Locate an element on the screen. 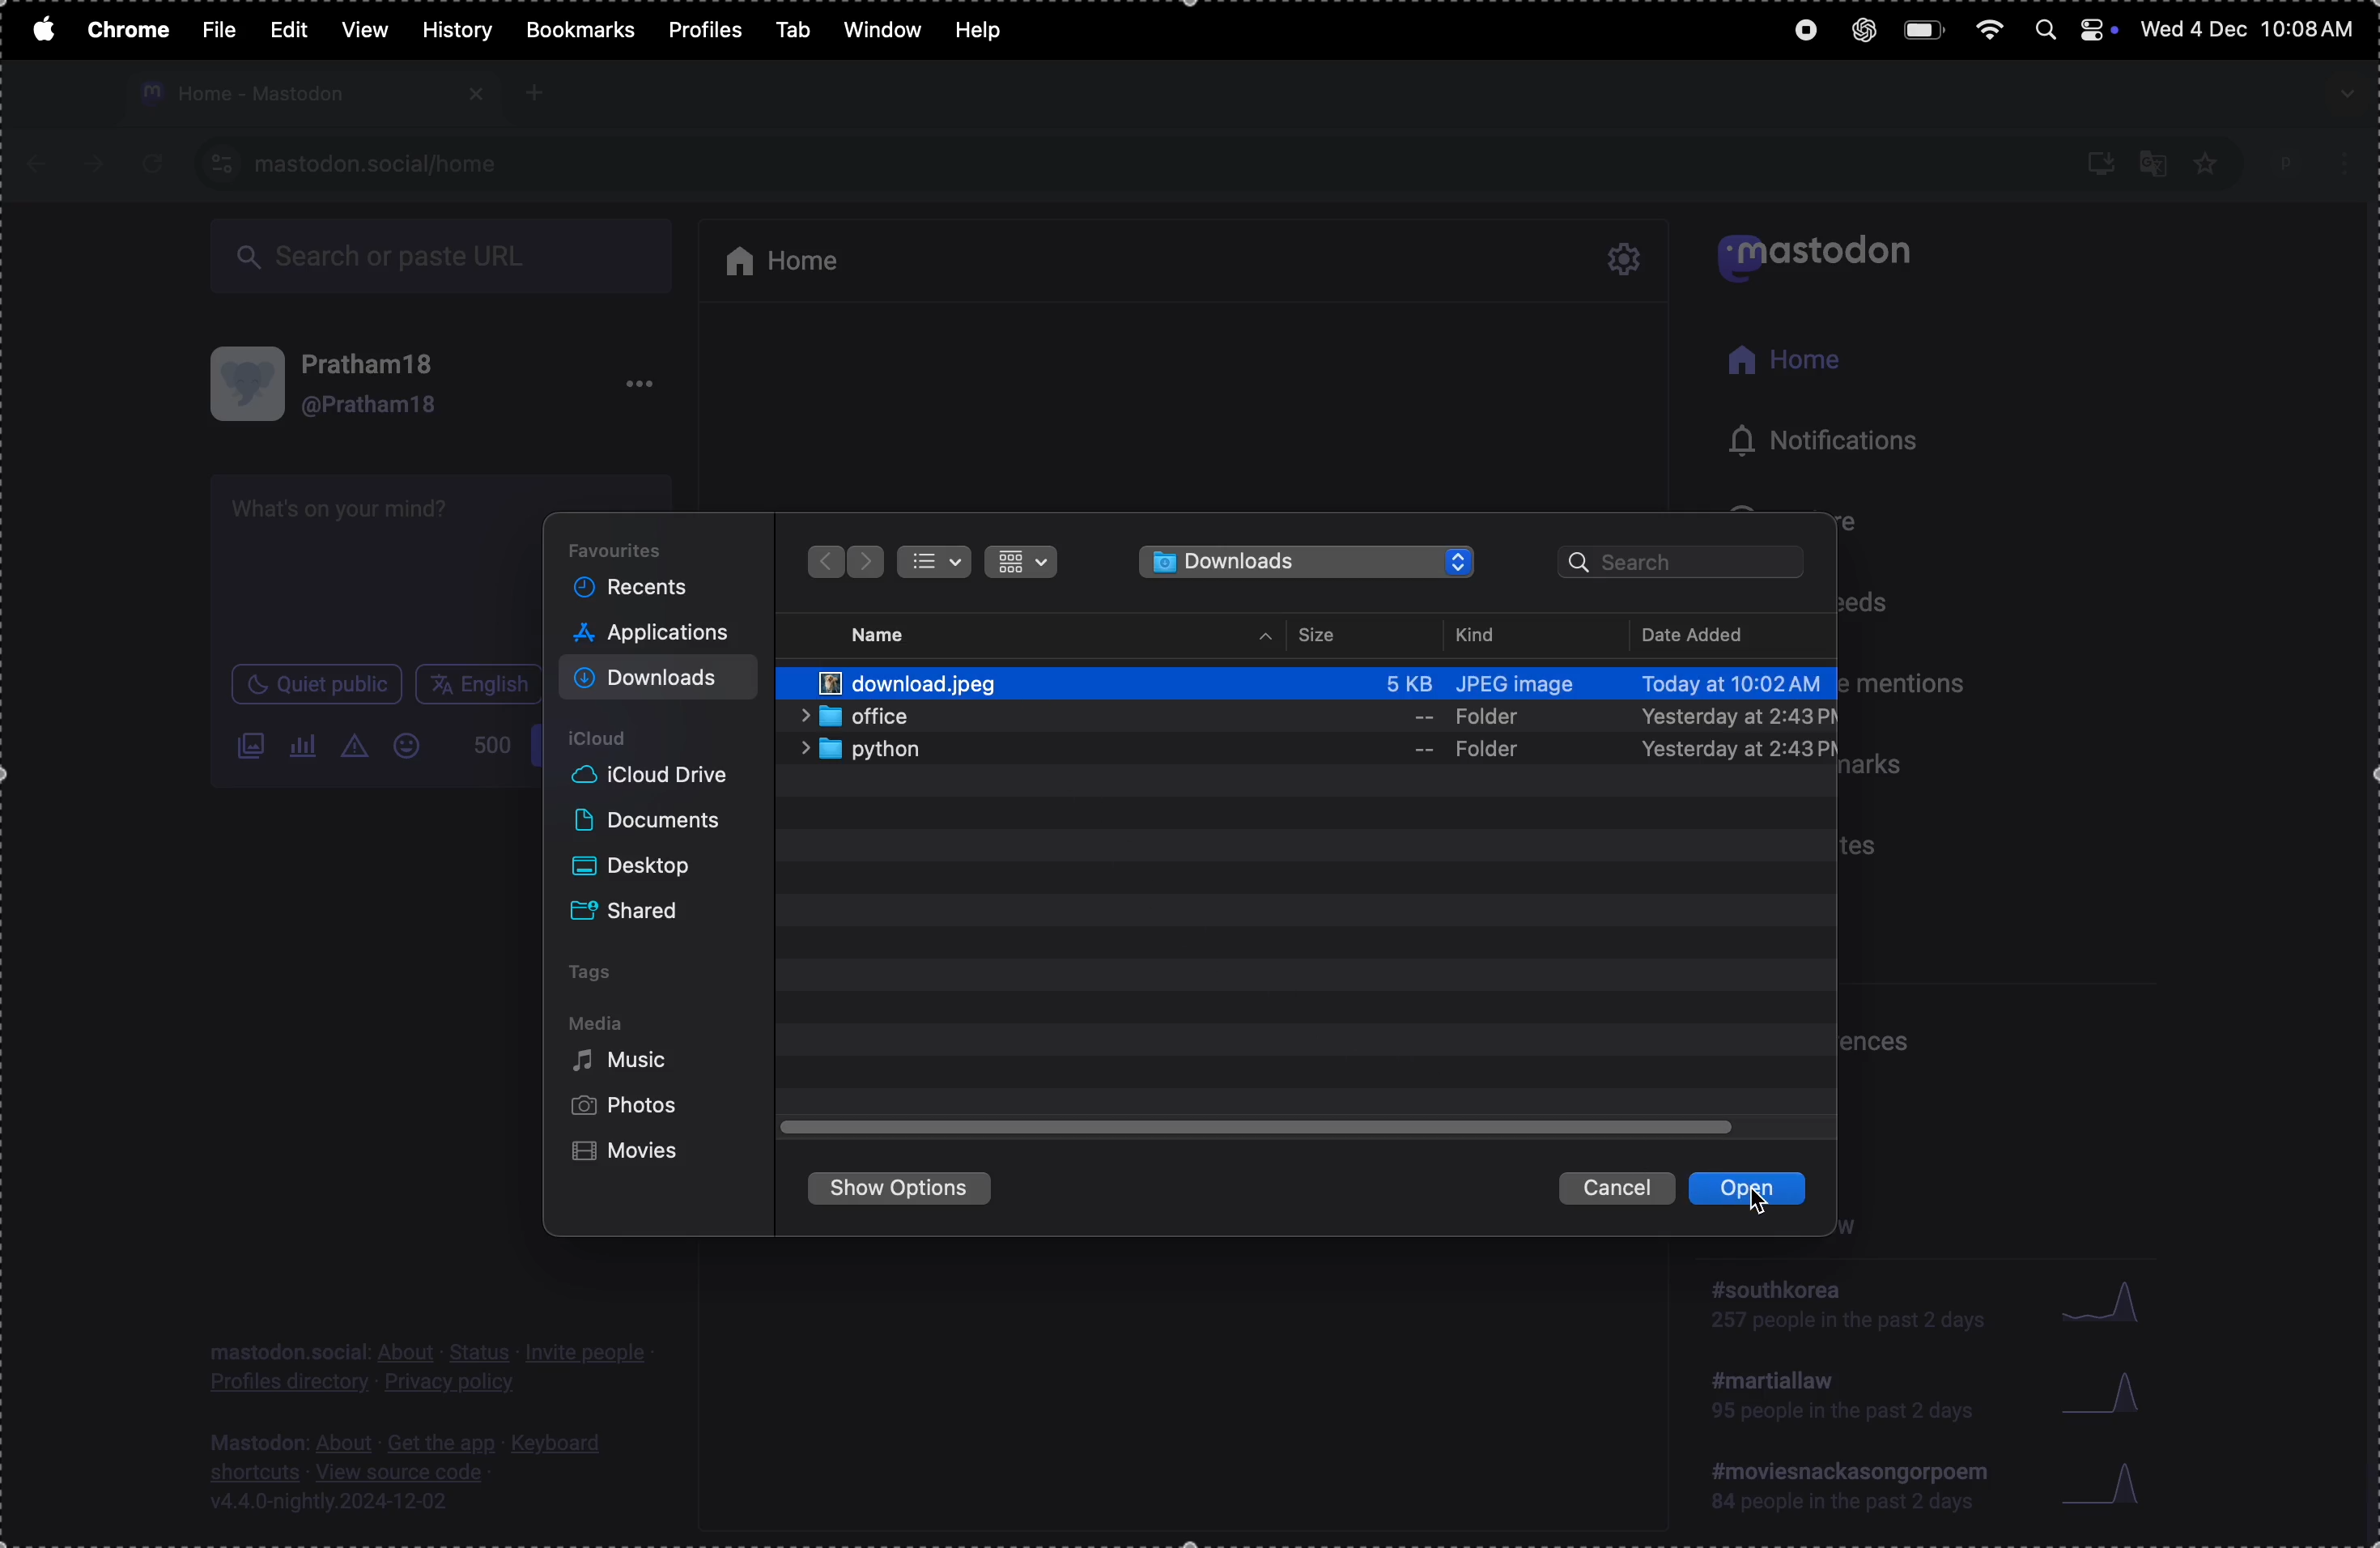 The height and width of the screenshot is (1548, 2380). Home is located at coordinates (798, 255).